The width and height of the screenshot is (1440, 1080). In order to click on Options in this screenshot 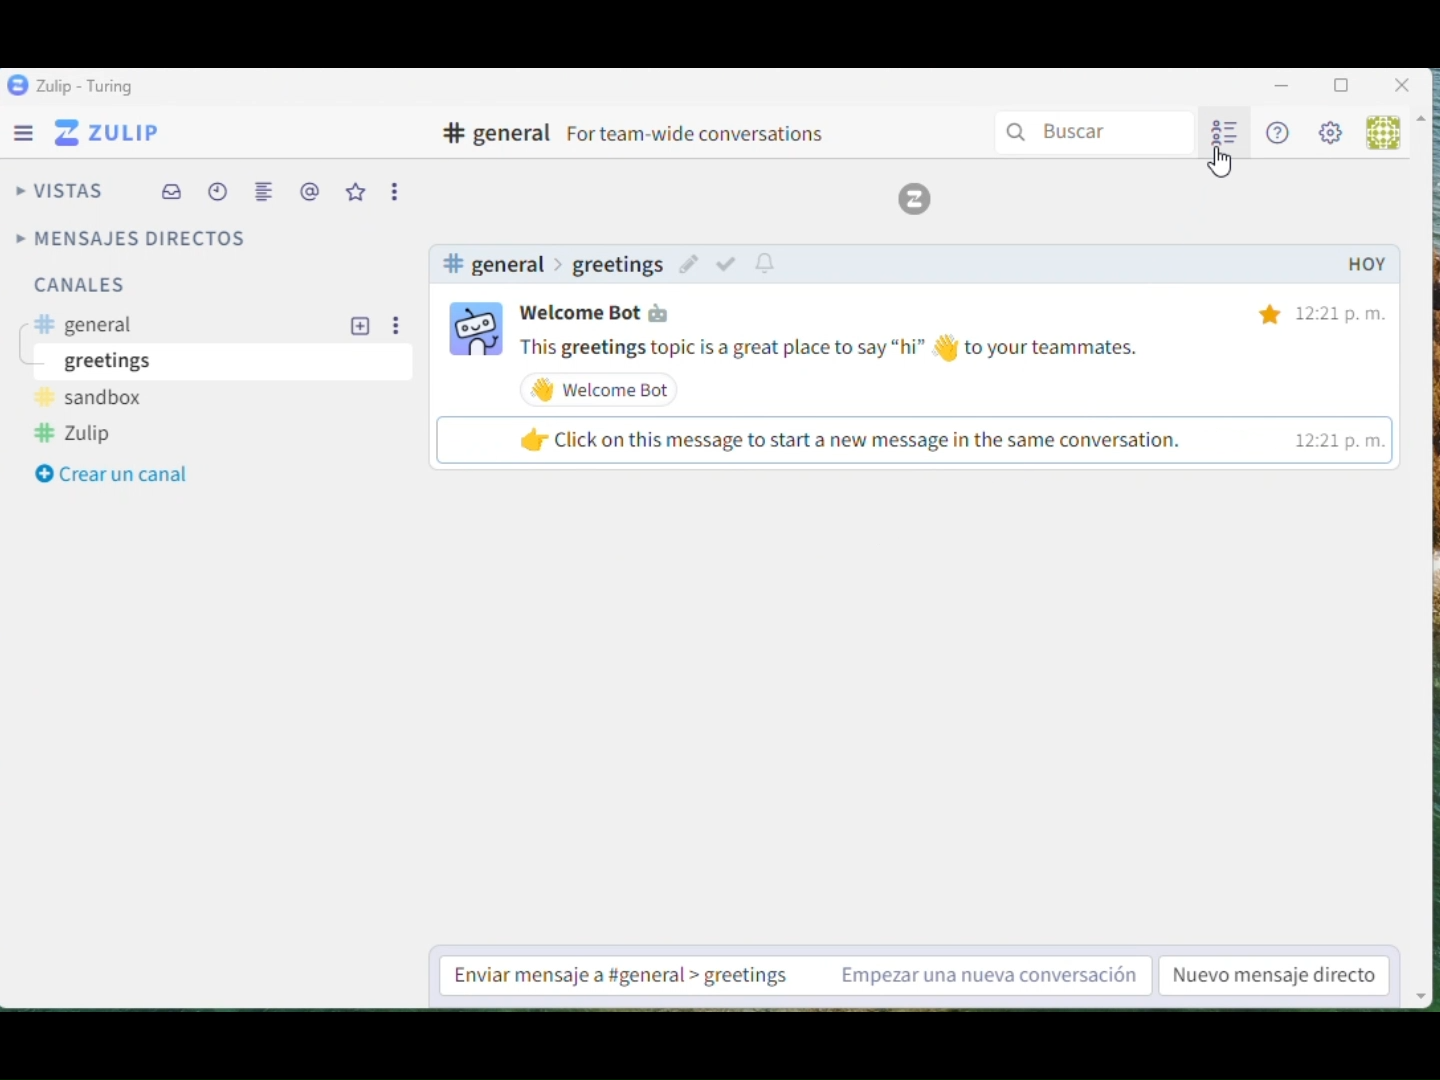, I will do `click(397, 191)`.